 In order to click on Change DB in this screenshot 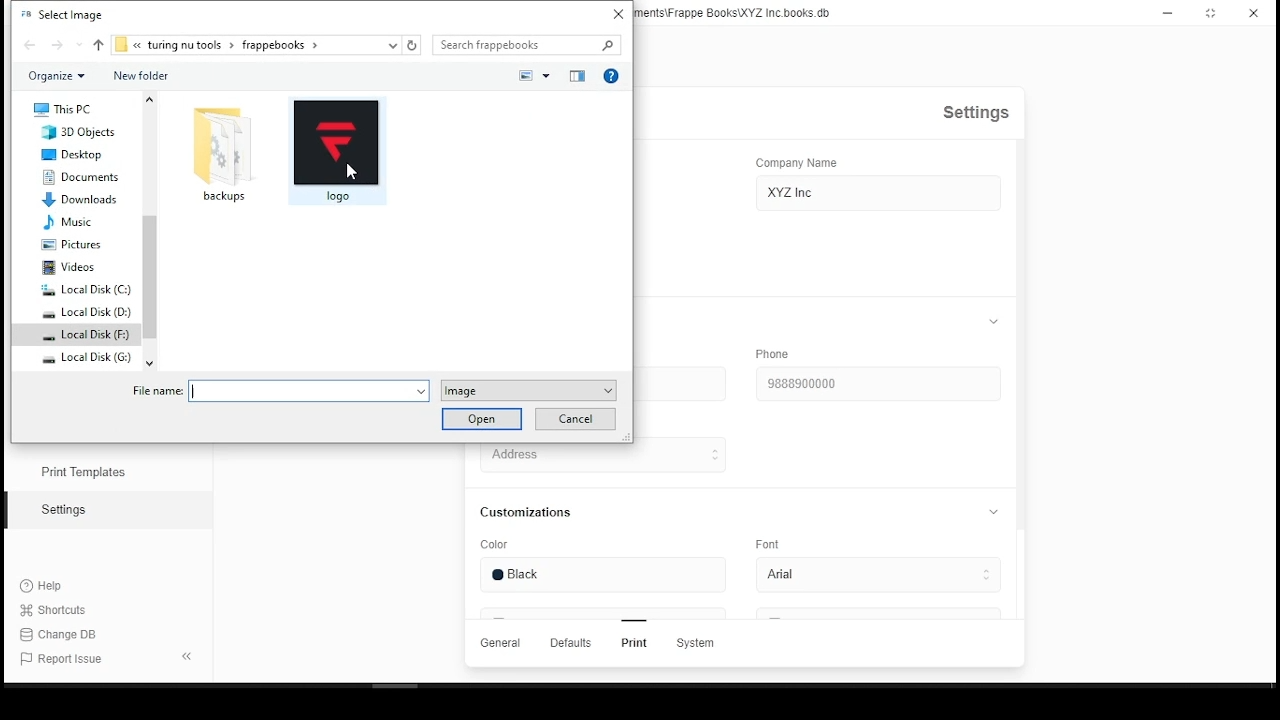, I will do `click(61, 634)`.